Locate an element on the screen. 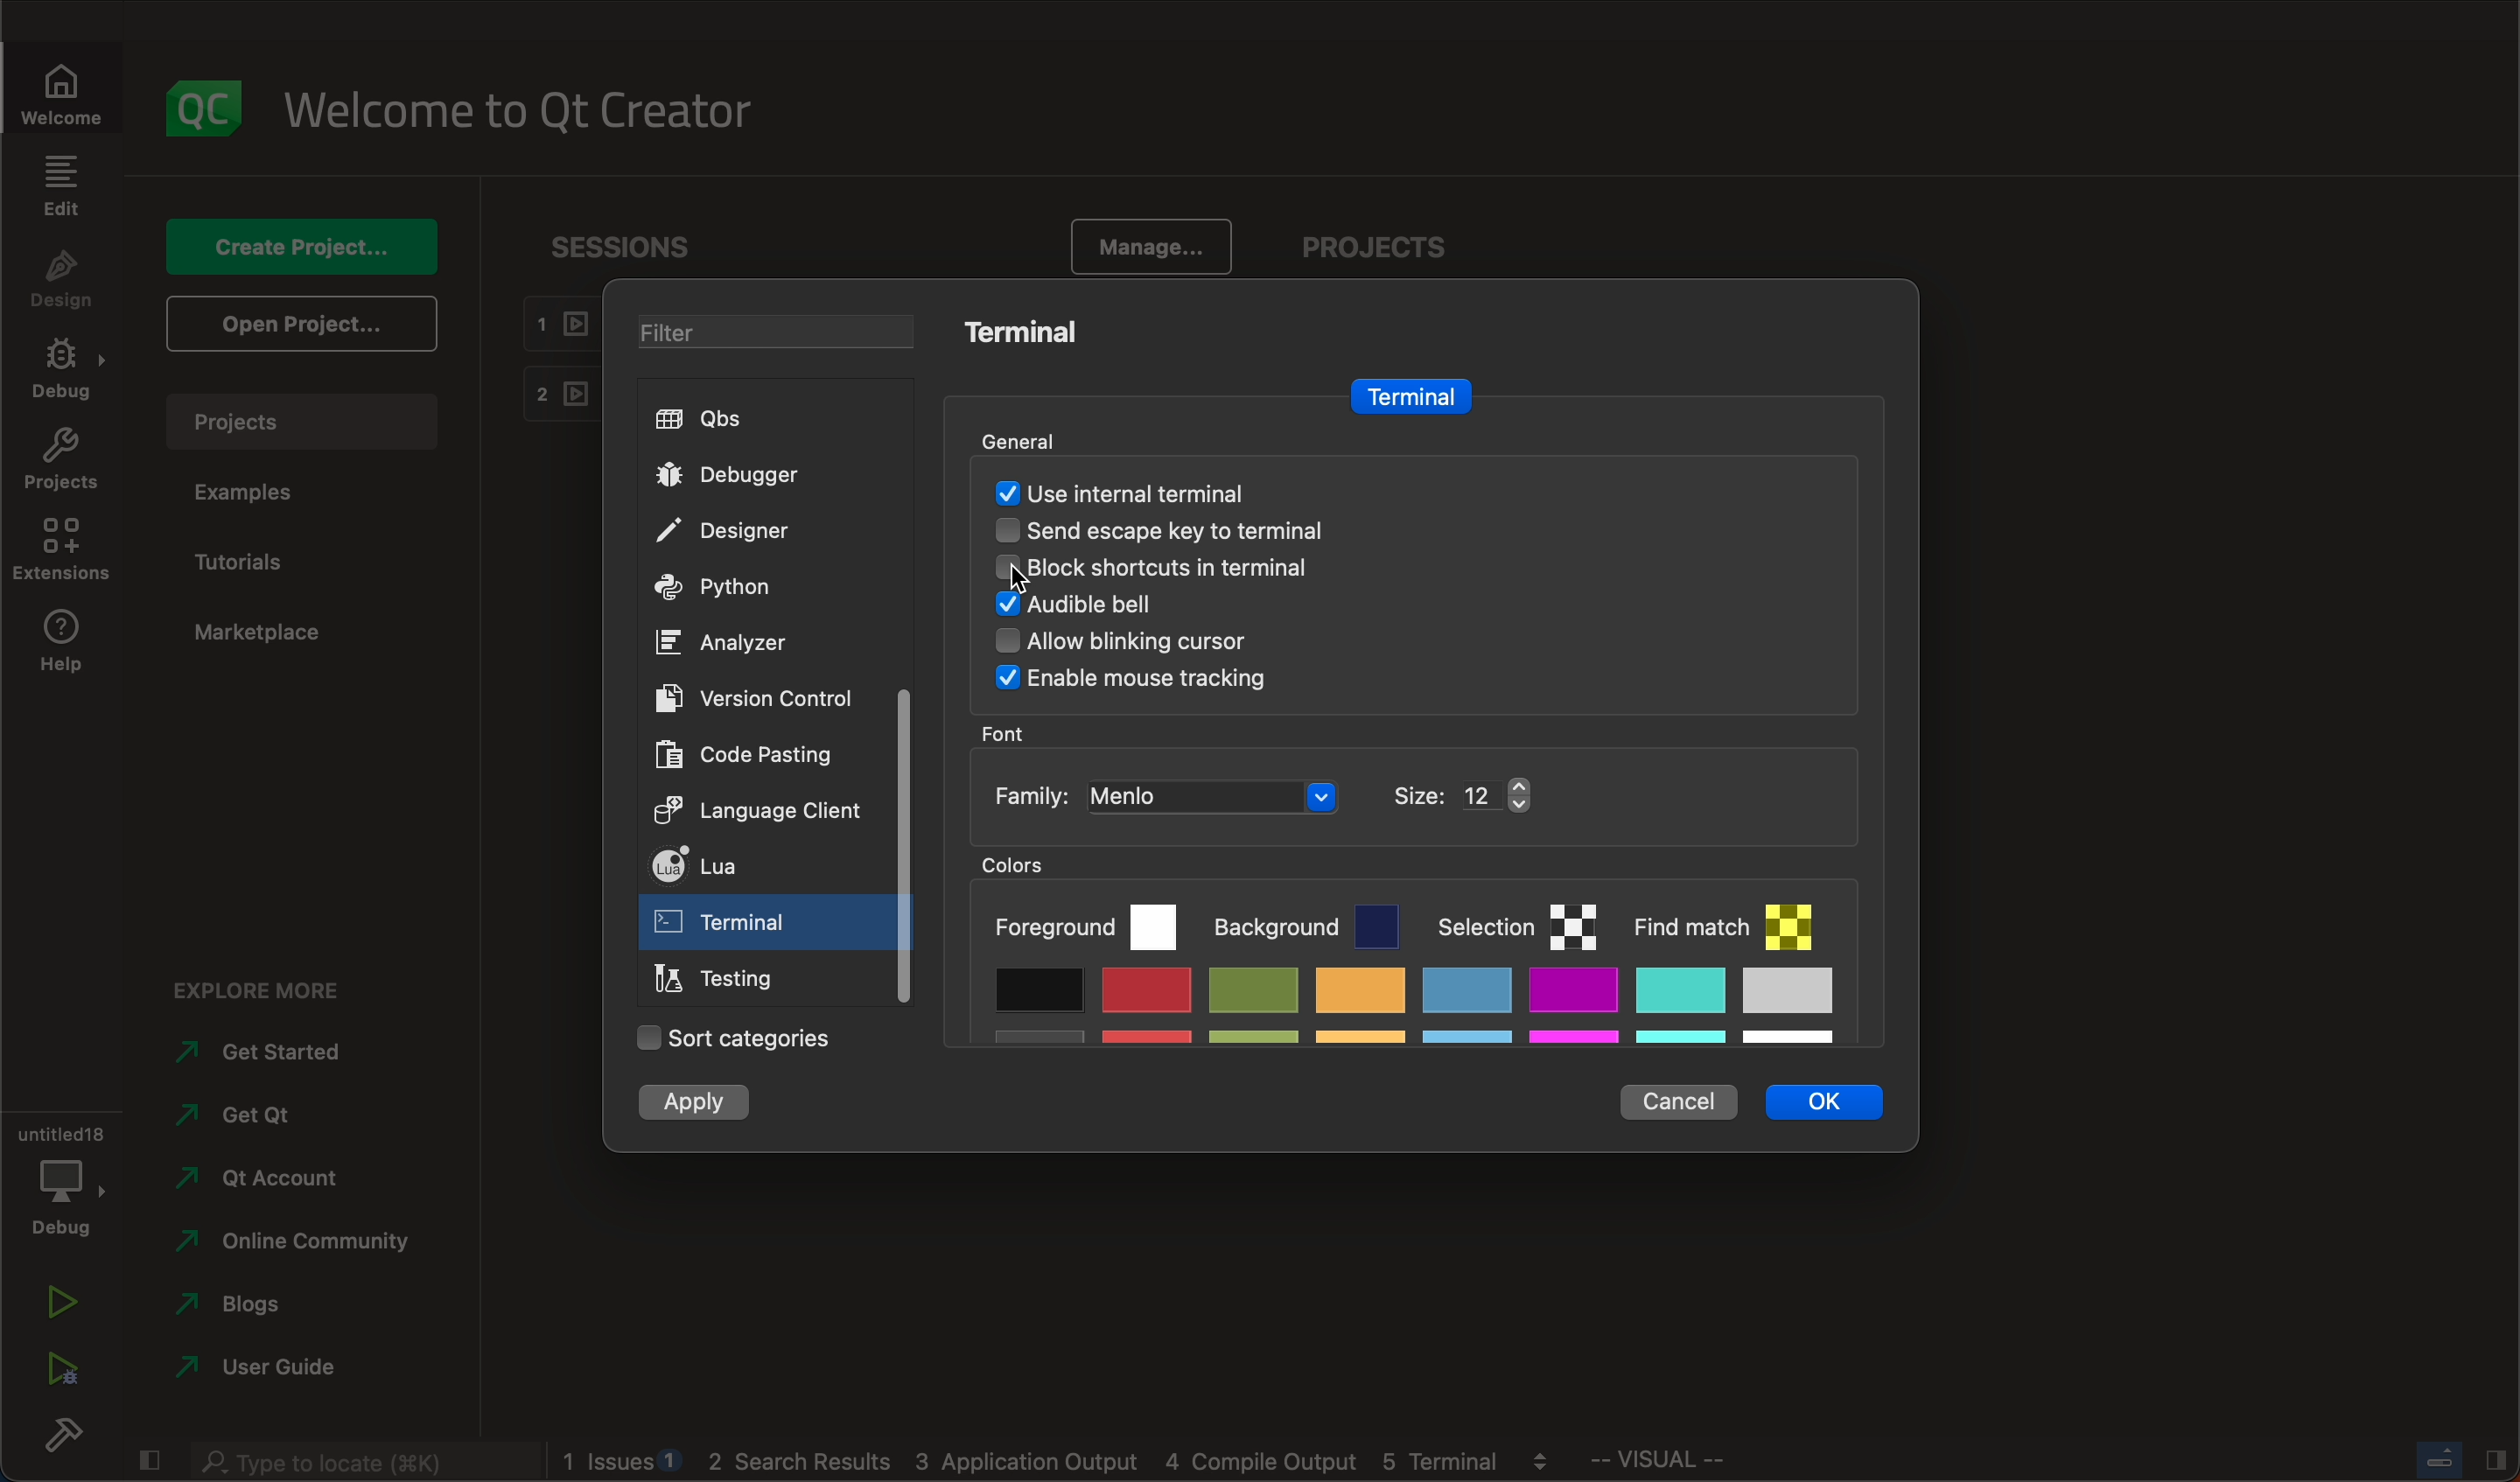  audio is located at coordinates (1123, 608).